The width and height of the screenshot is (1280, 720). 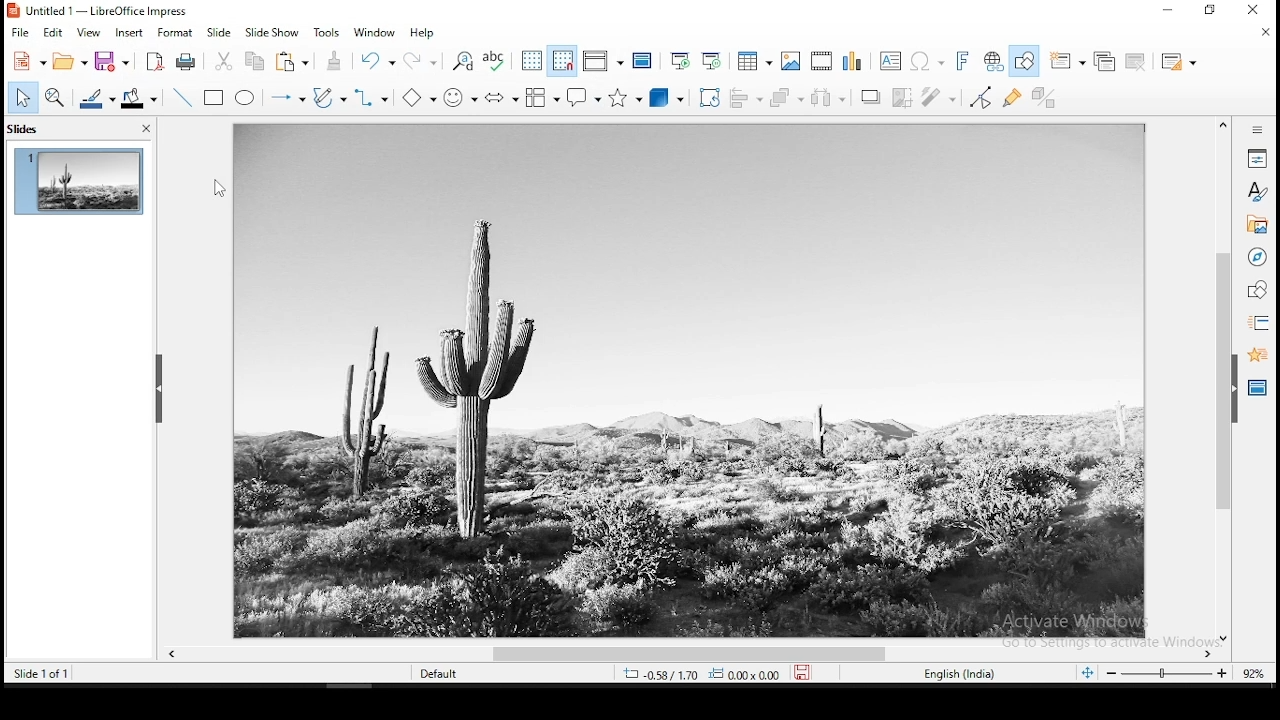 I want to click on crop image, so click(x=902, y=97).